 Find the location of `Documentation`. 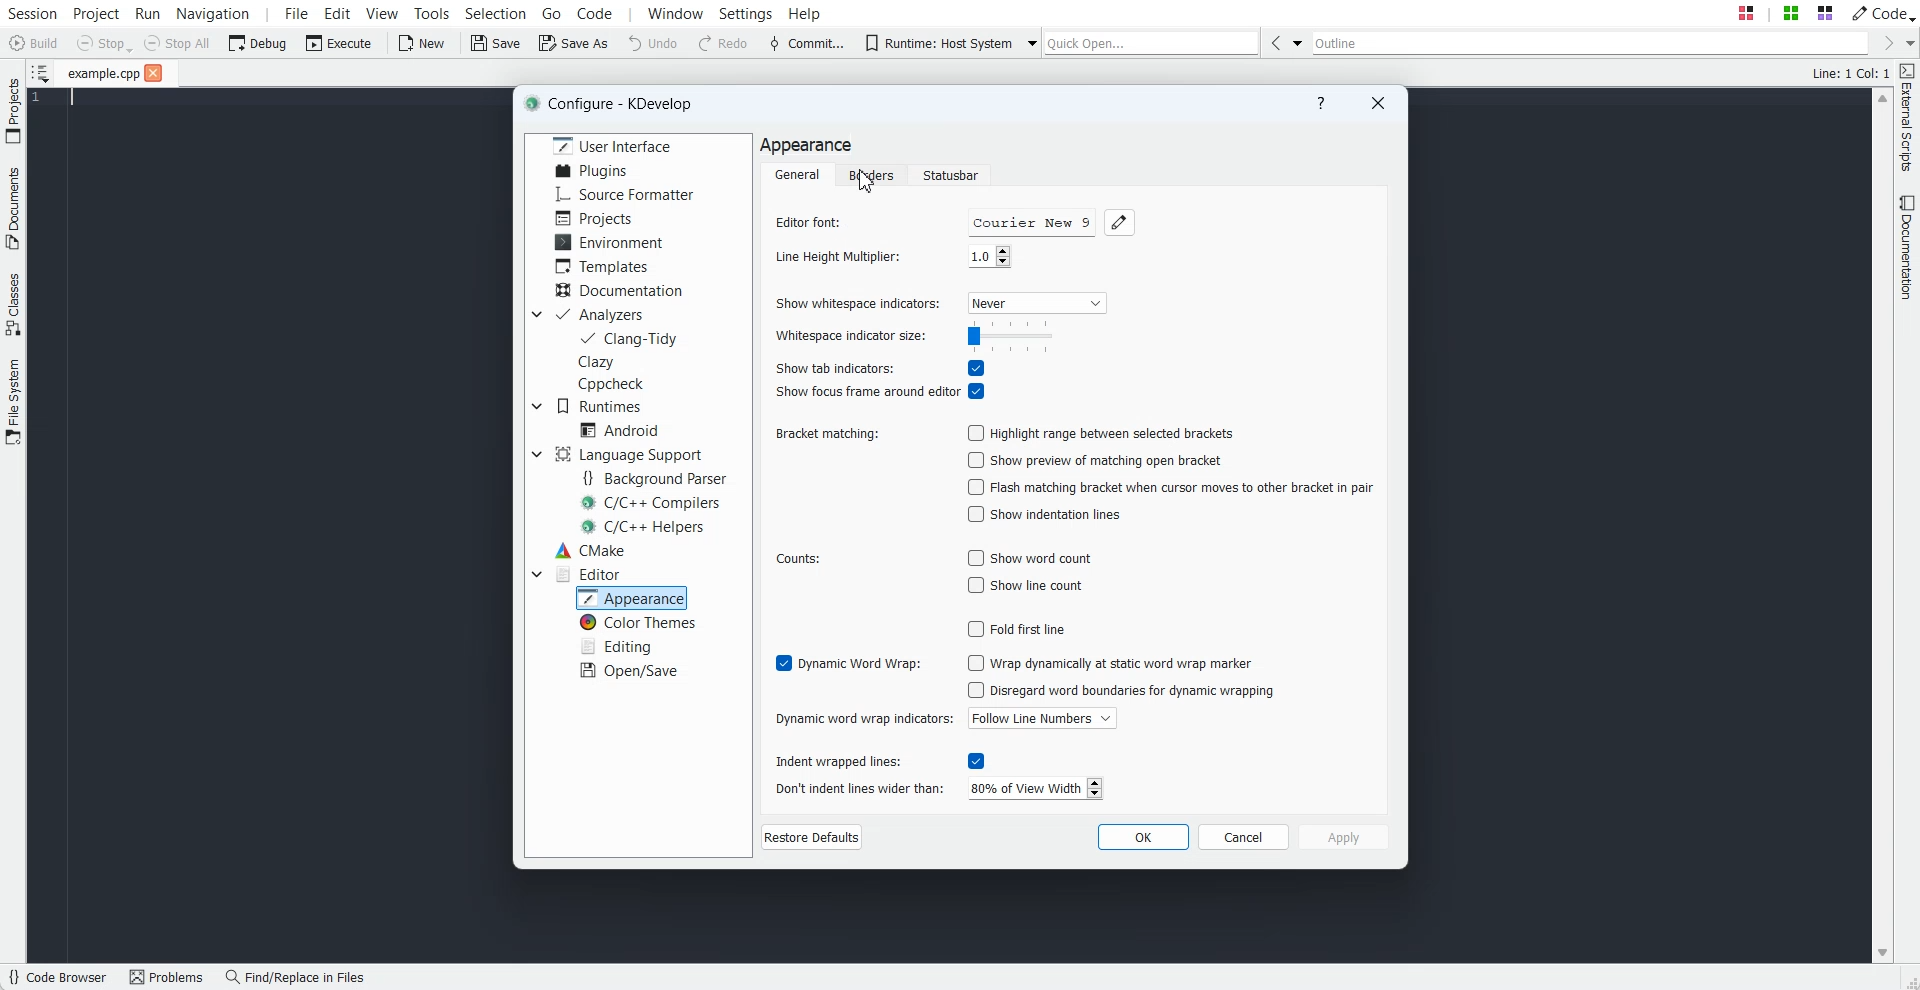

Documentation is located at coordinates (618, 289).